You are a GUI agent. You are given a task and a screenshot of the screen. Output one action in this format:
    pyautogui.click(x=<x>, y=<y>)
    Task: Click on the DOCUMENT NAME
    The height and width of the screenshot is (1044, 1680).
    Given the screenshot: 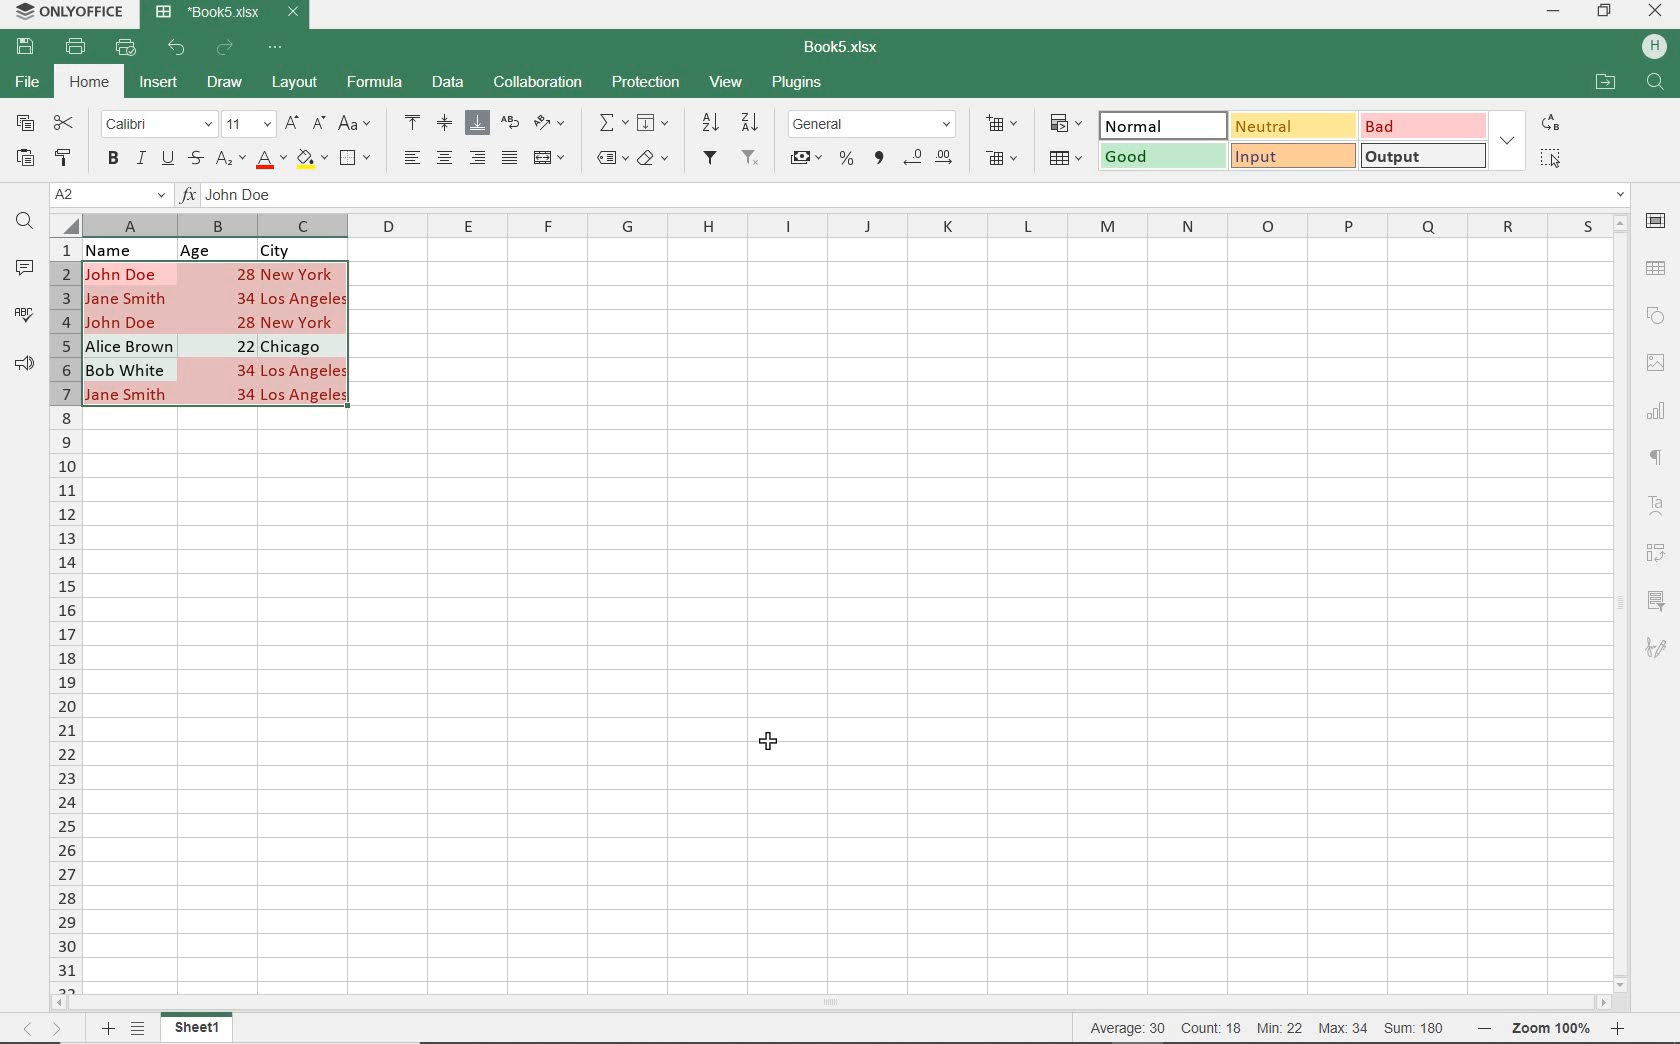 What is the action you would take?
    pyautogui.click(x=228, y=13)
    